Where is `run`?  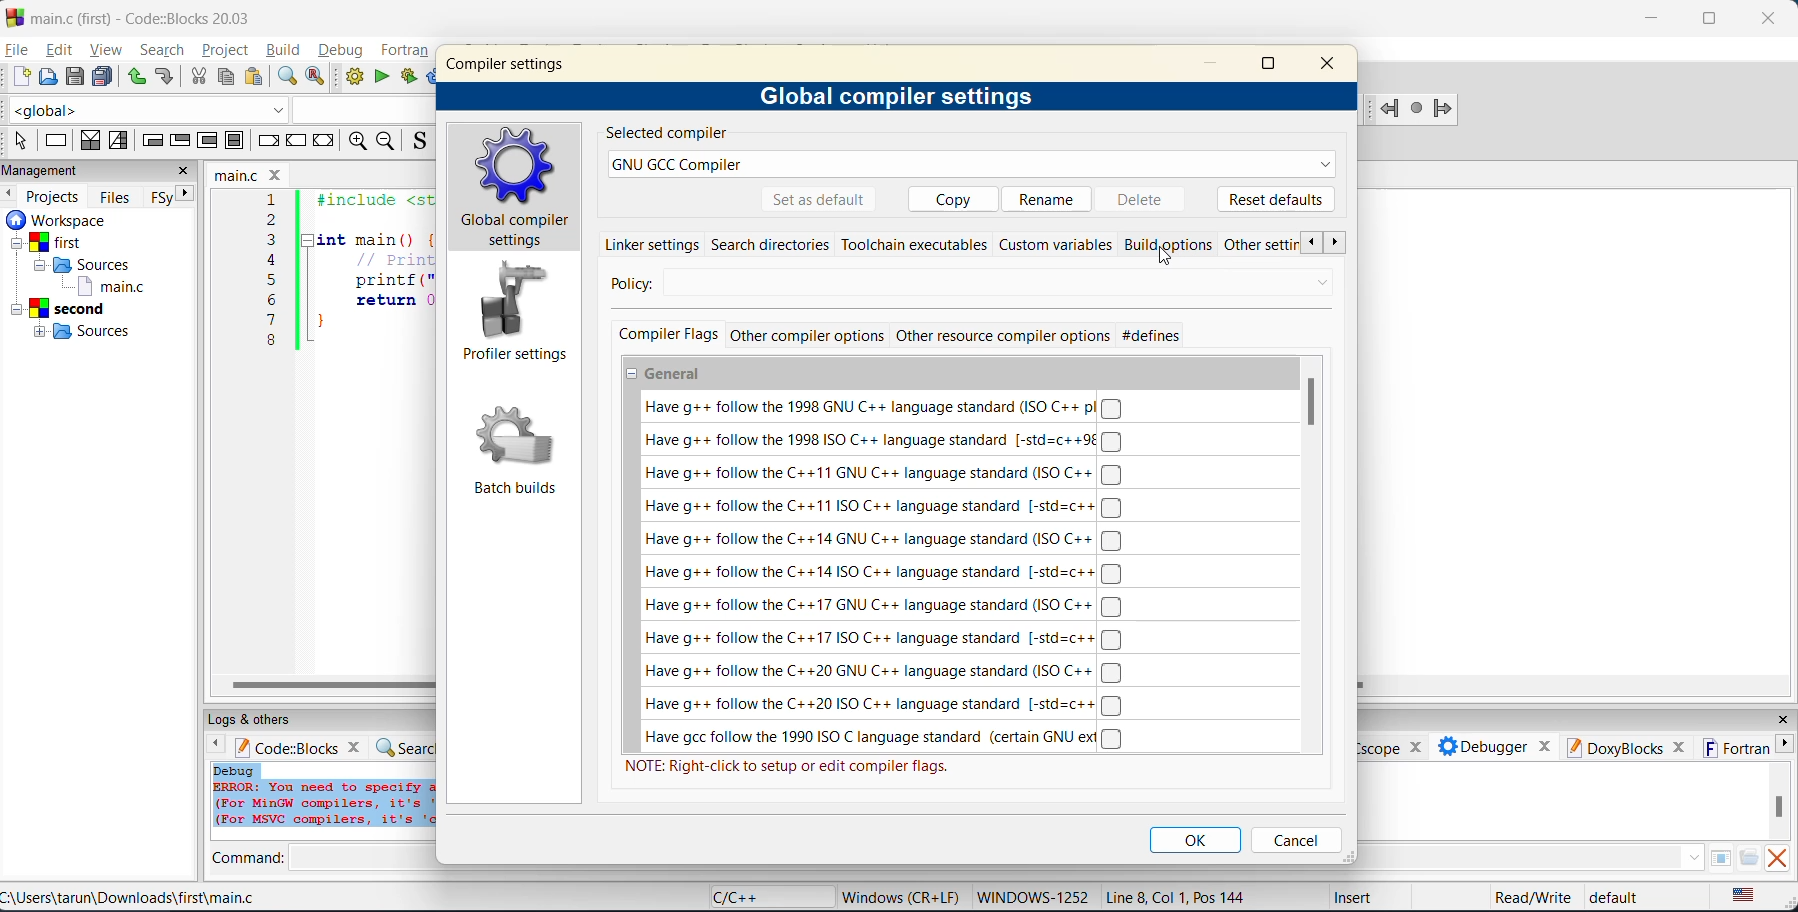
run is located at coordinates (381, 76).